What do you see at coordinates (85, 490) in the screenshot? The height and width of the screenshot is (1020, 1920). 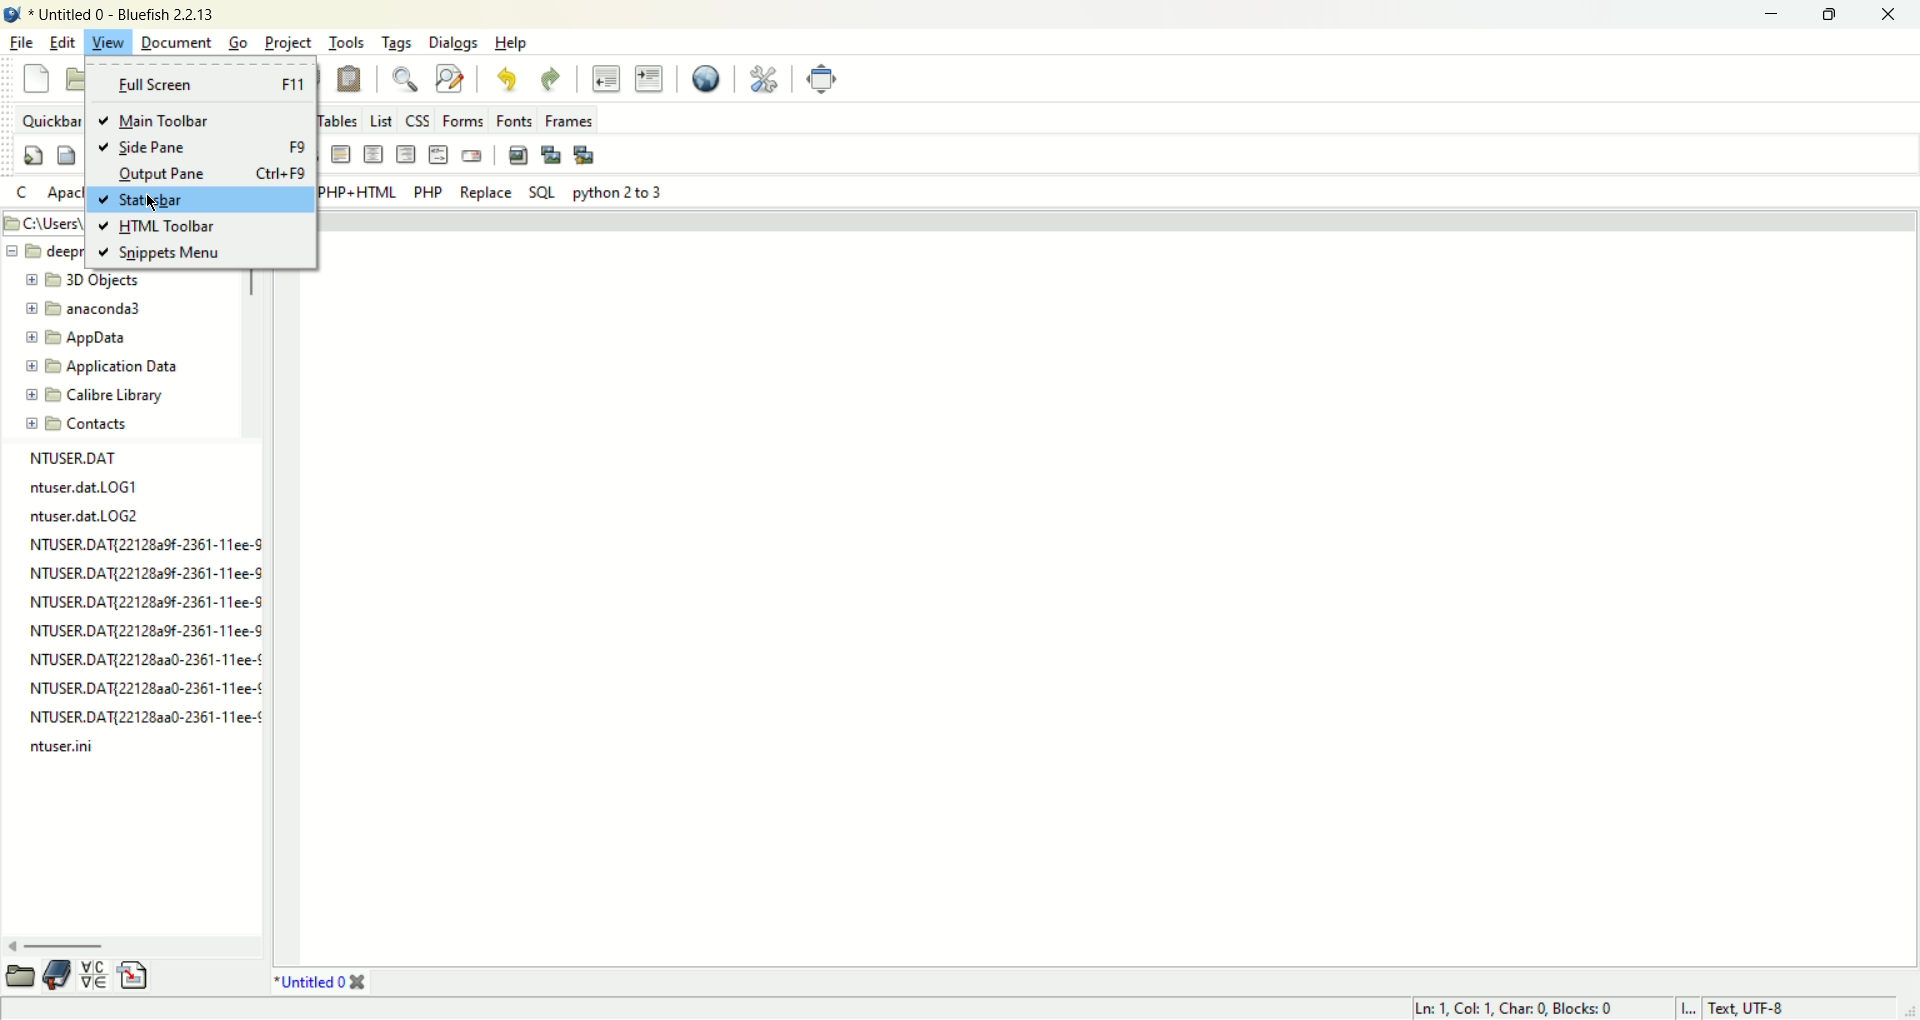 I see `ntuser.dat.LOG1` at bounding box center [85, 490].